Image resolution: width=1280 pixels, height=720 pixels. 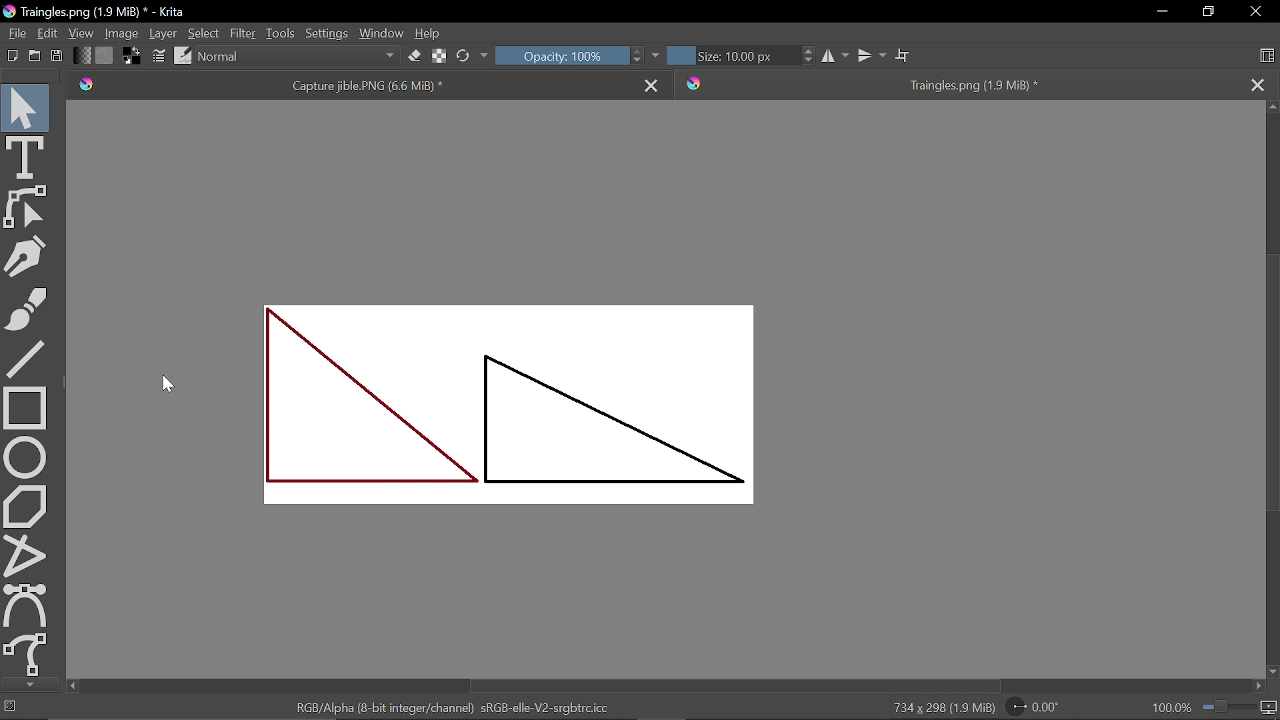 I want to click on Normal, so click(x=300, y=57).